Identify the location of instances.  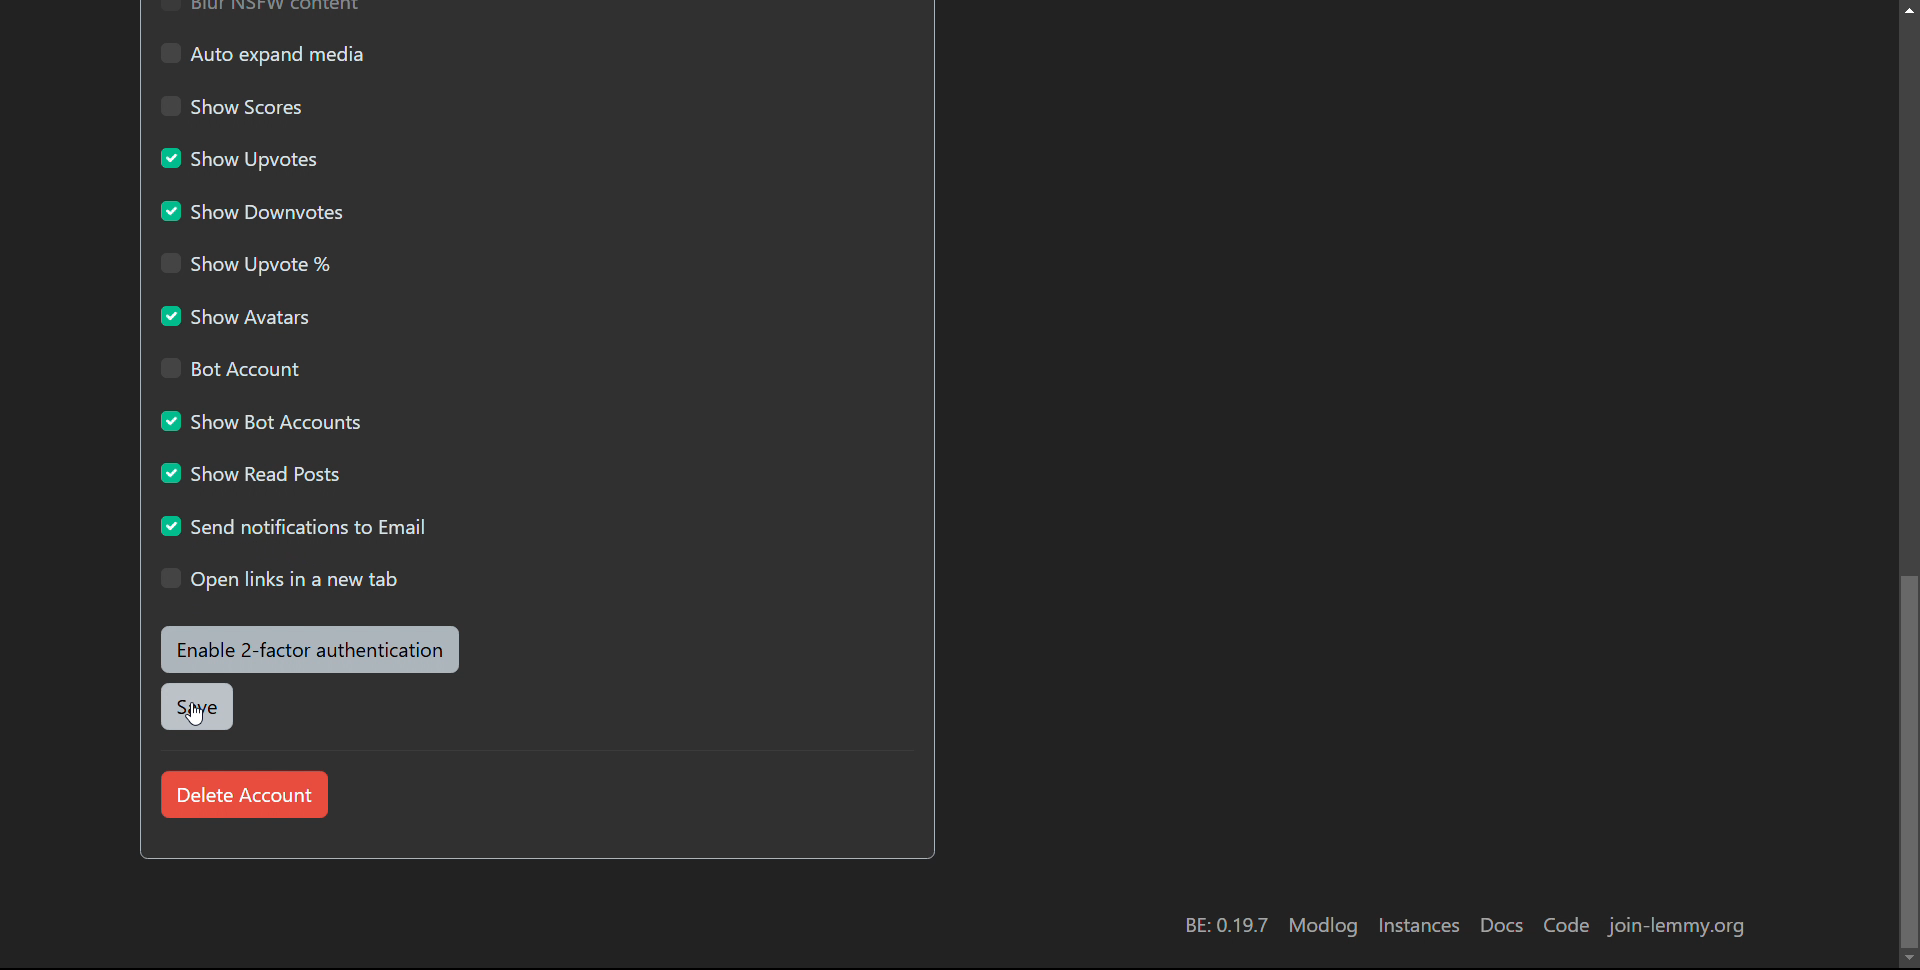
(1416, 924).